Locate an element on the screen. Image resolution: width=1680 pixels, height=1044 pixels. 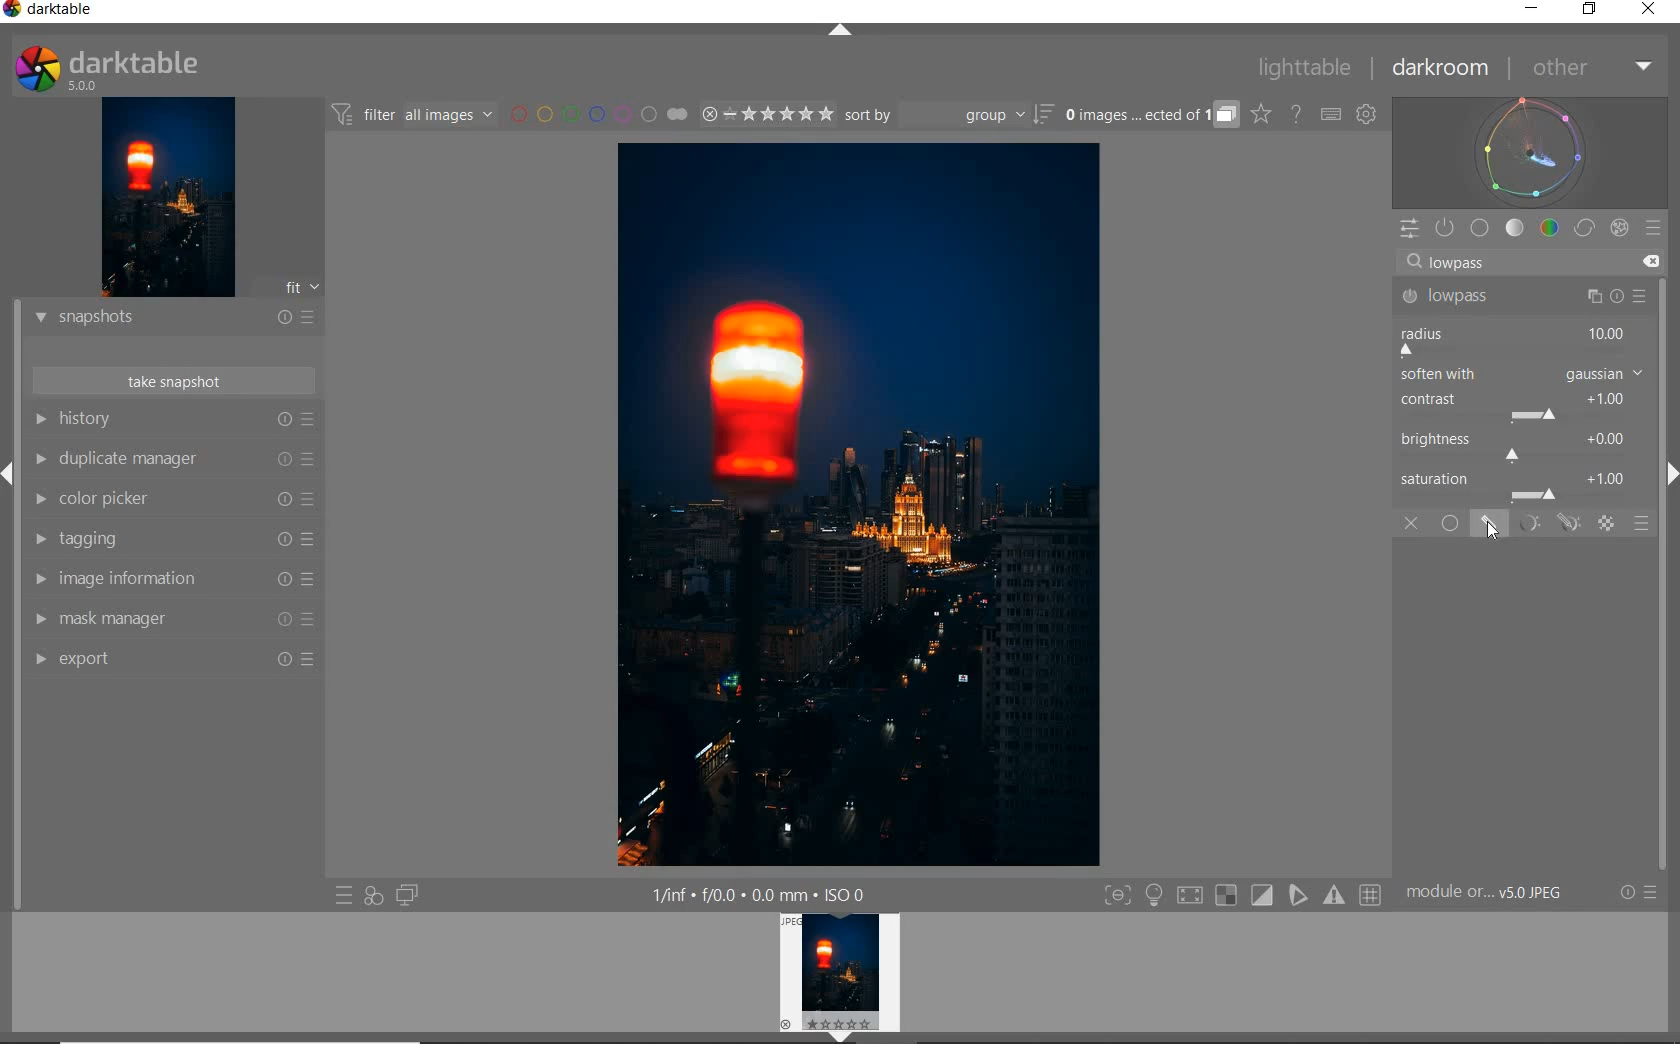
Preset and reset is located at coordinates (311, 459).